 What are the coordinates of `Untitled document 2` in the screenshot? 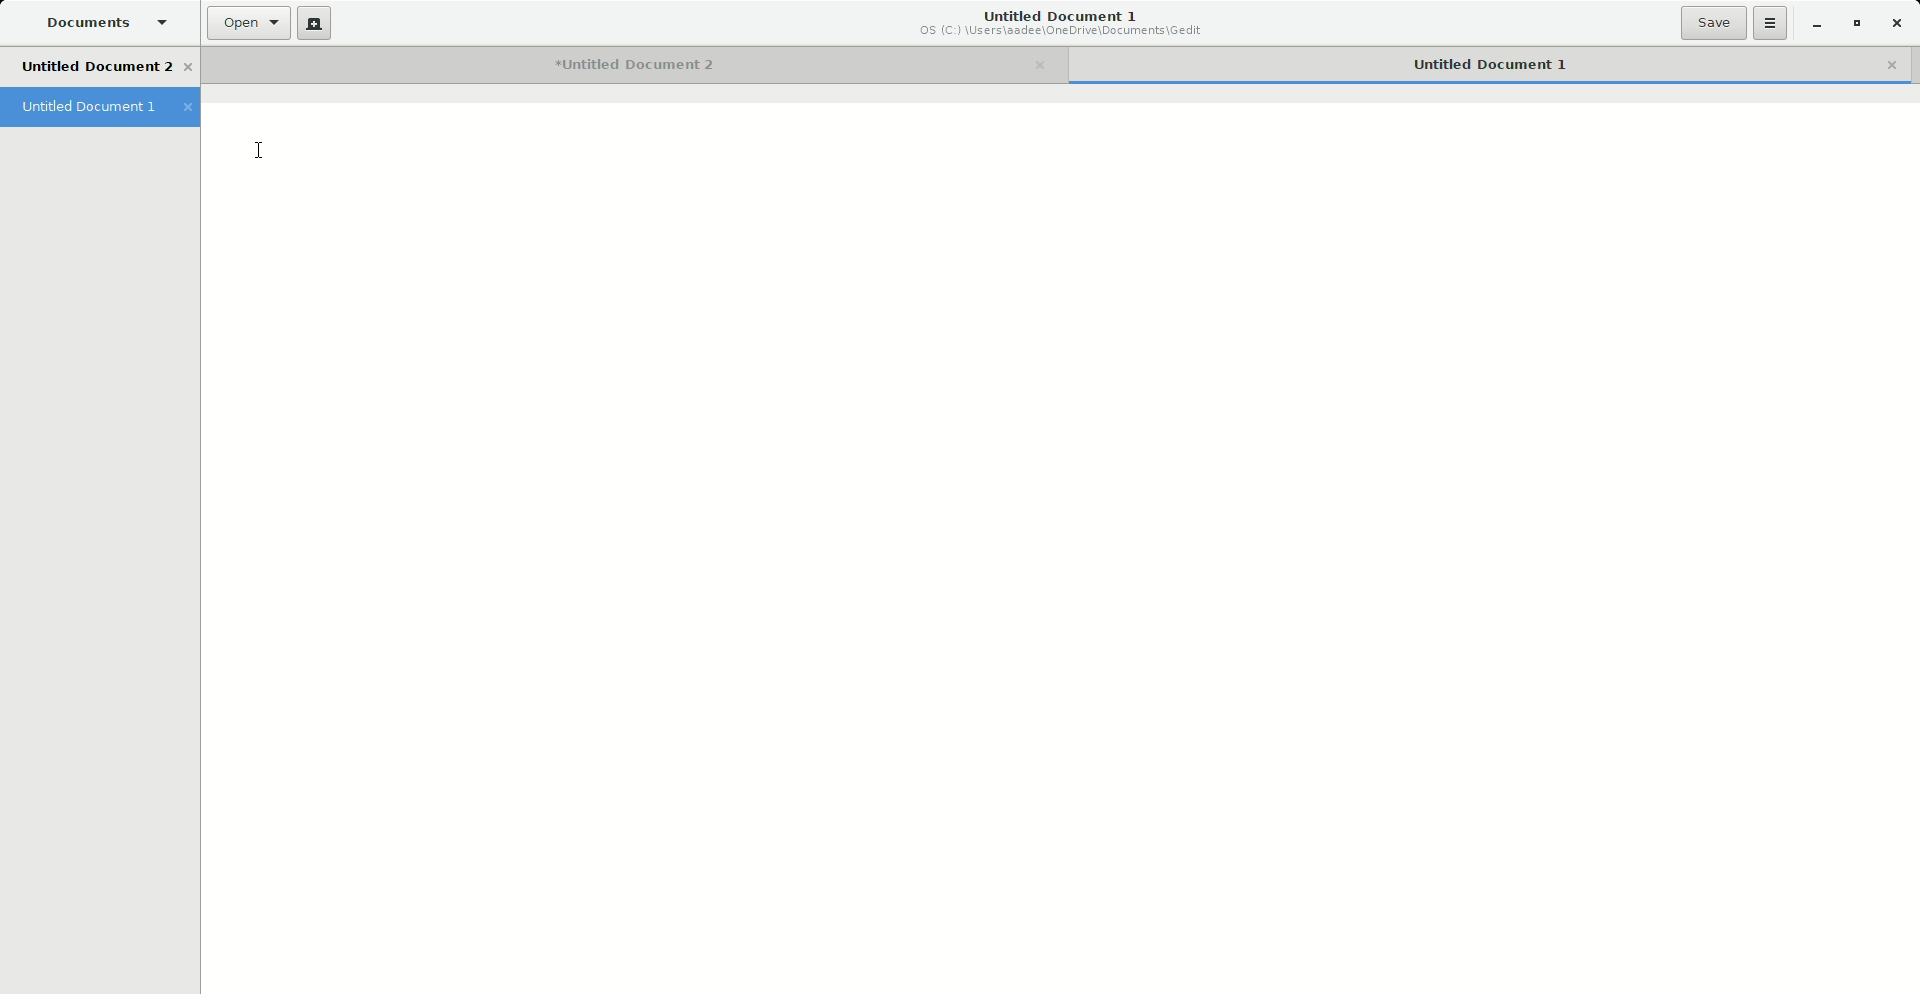 It's located at (109, 66).